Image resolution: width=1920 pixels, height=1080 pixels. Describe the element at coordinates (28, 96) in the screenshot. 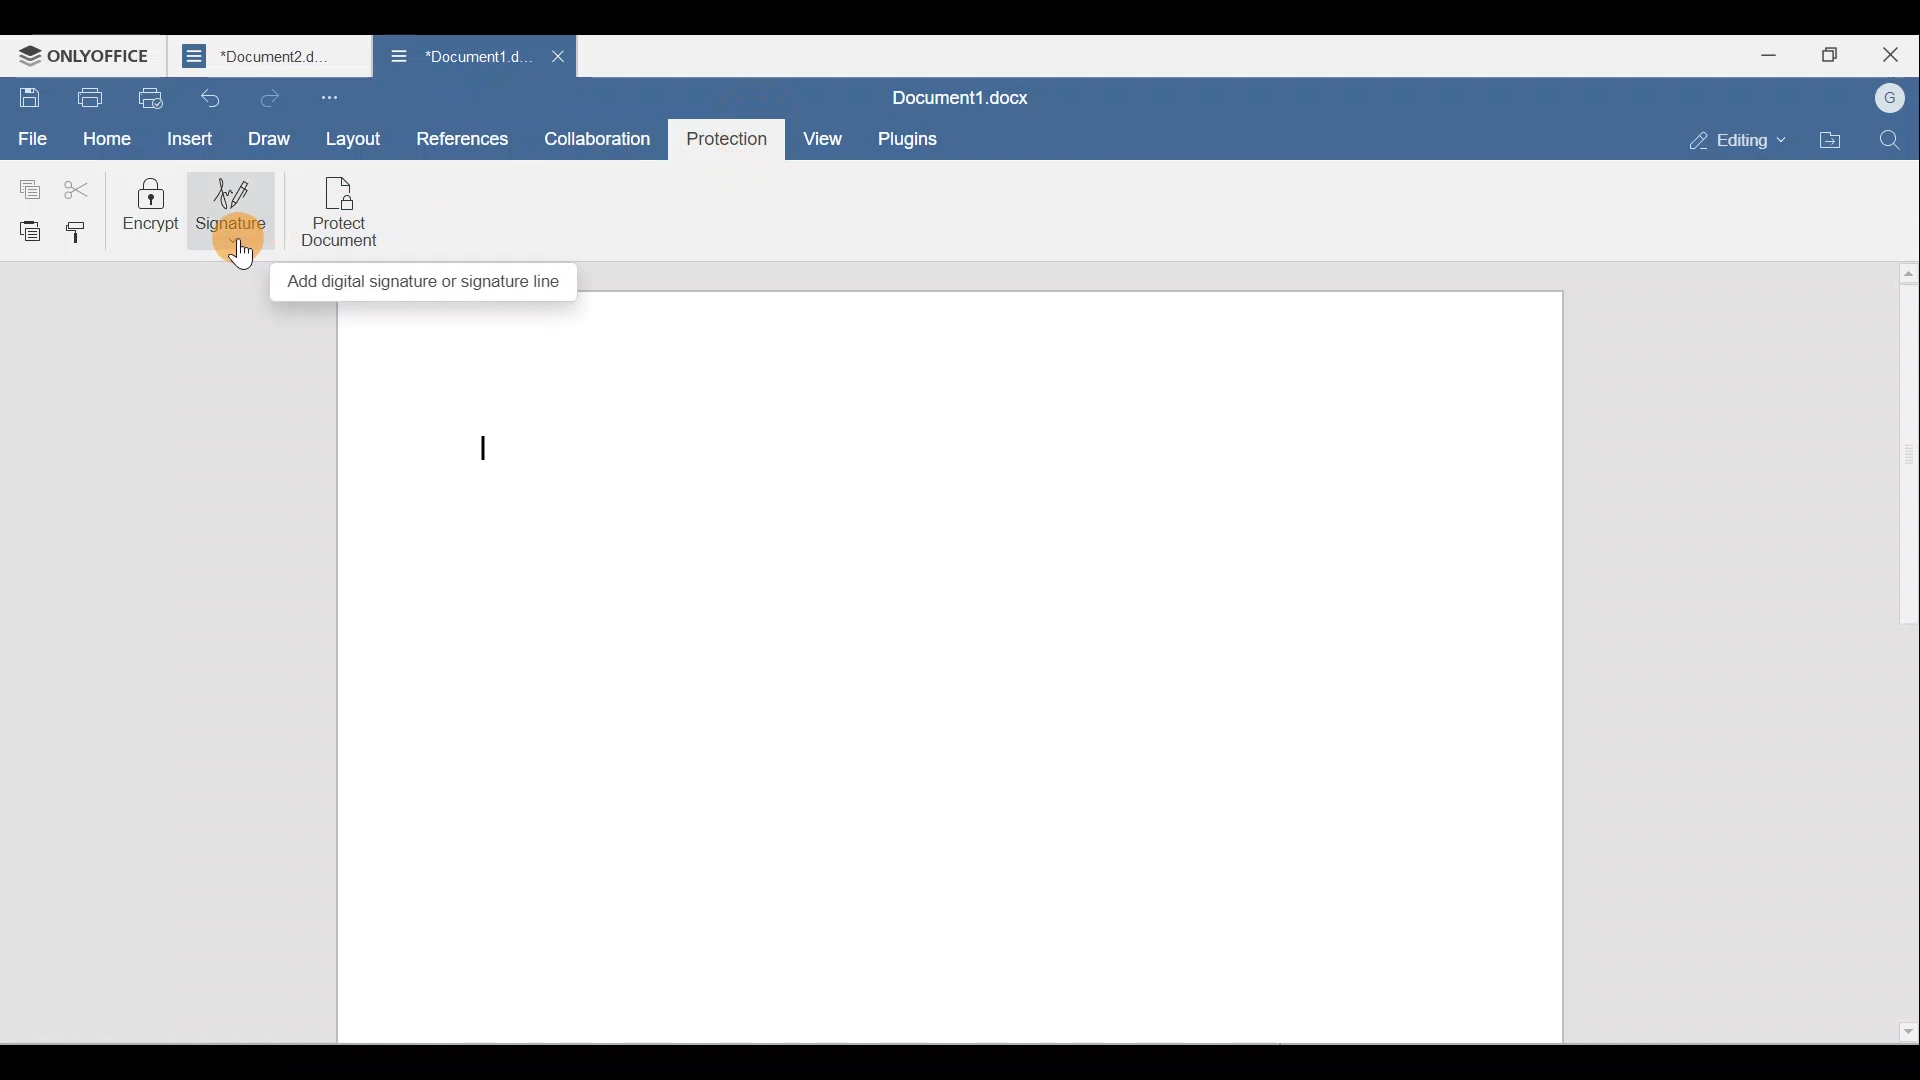

I see `Save` at that location.